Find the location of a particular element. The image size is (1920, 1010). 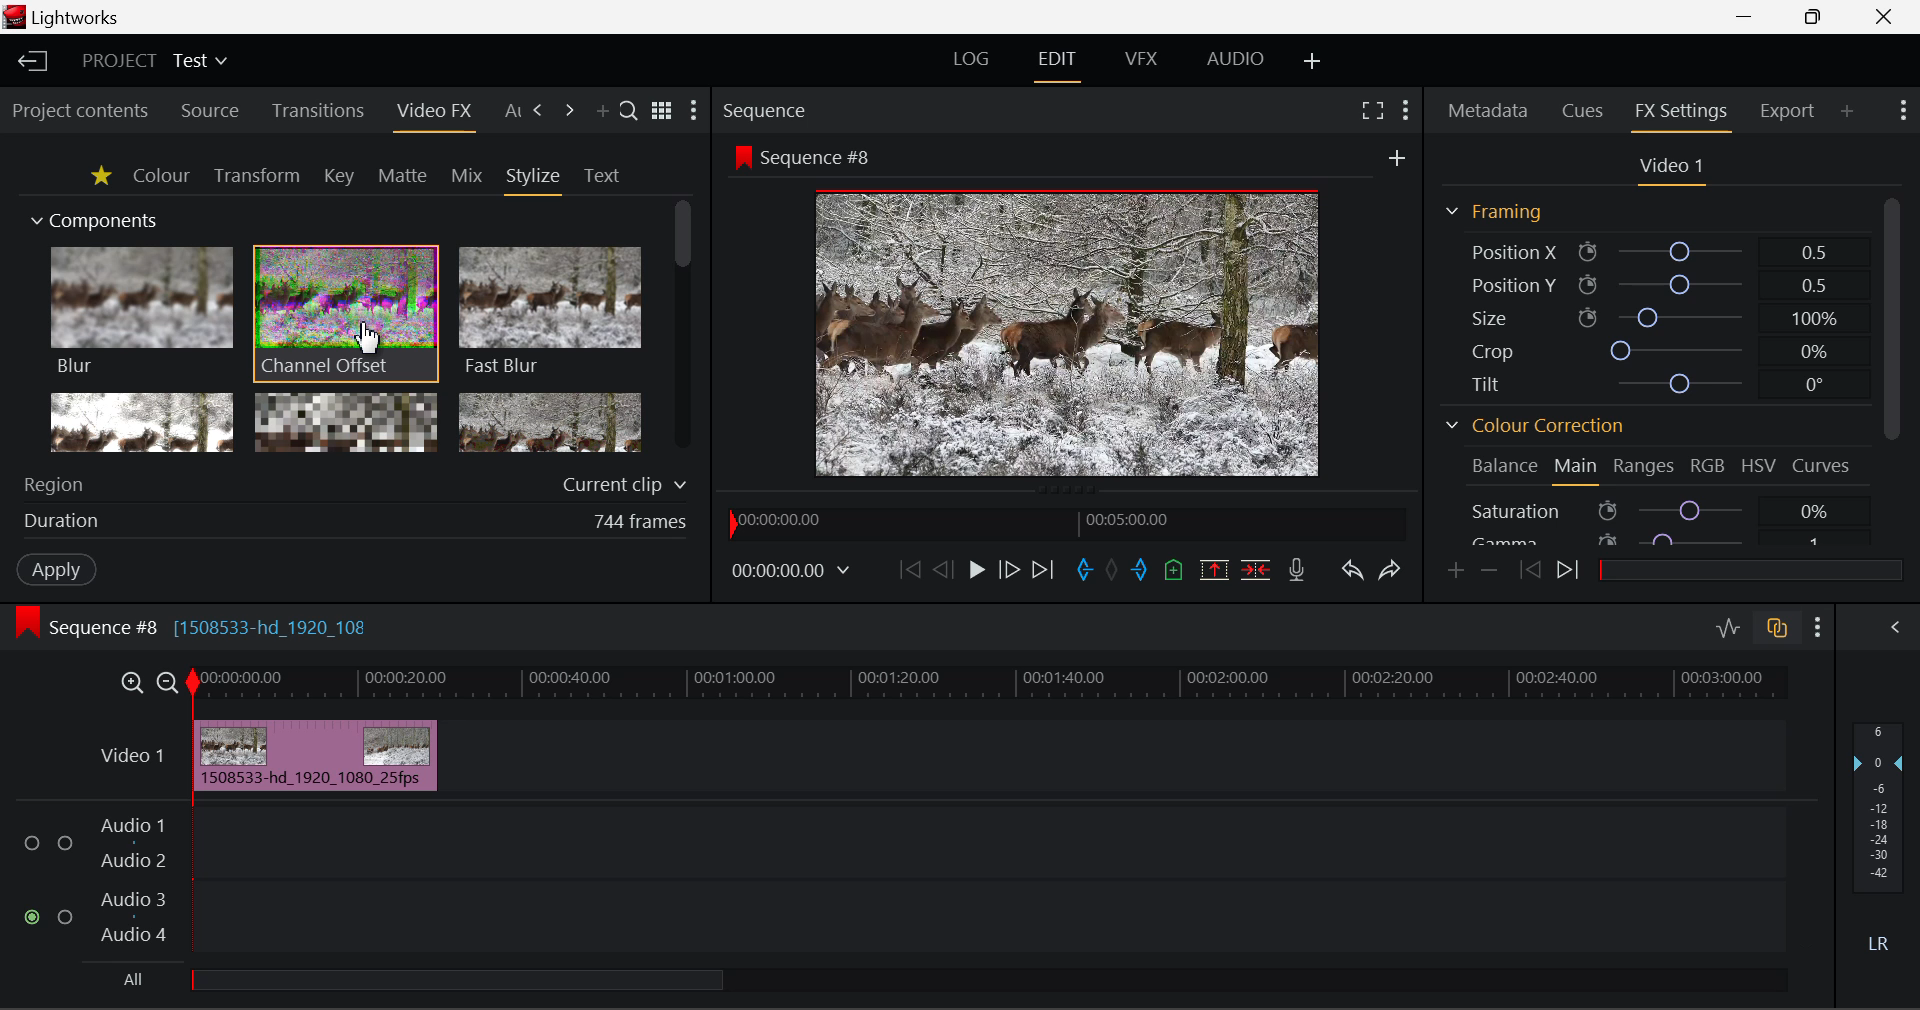

LOG Layout is located at coordinates (972, 64).